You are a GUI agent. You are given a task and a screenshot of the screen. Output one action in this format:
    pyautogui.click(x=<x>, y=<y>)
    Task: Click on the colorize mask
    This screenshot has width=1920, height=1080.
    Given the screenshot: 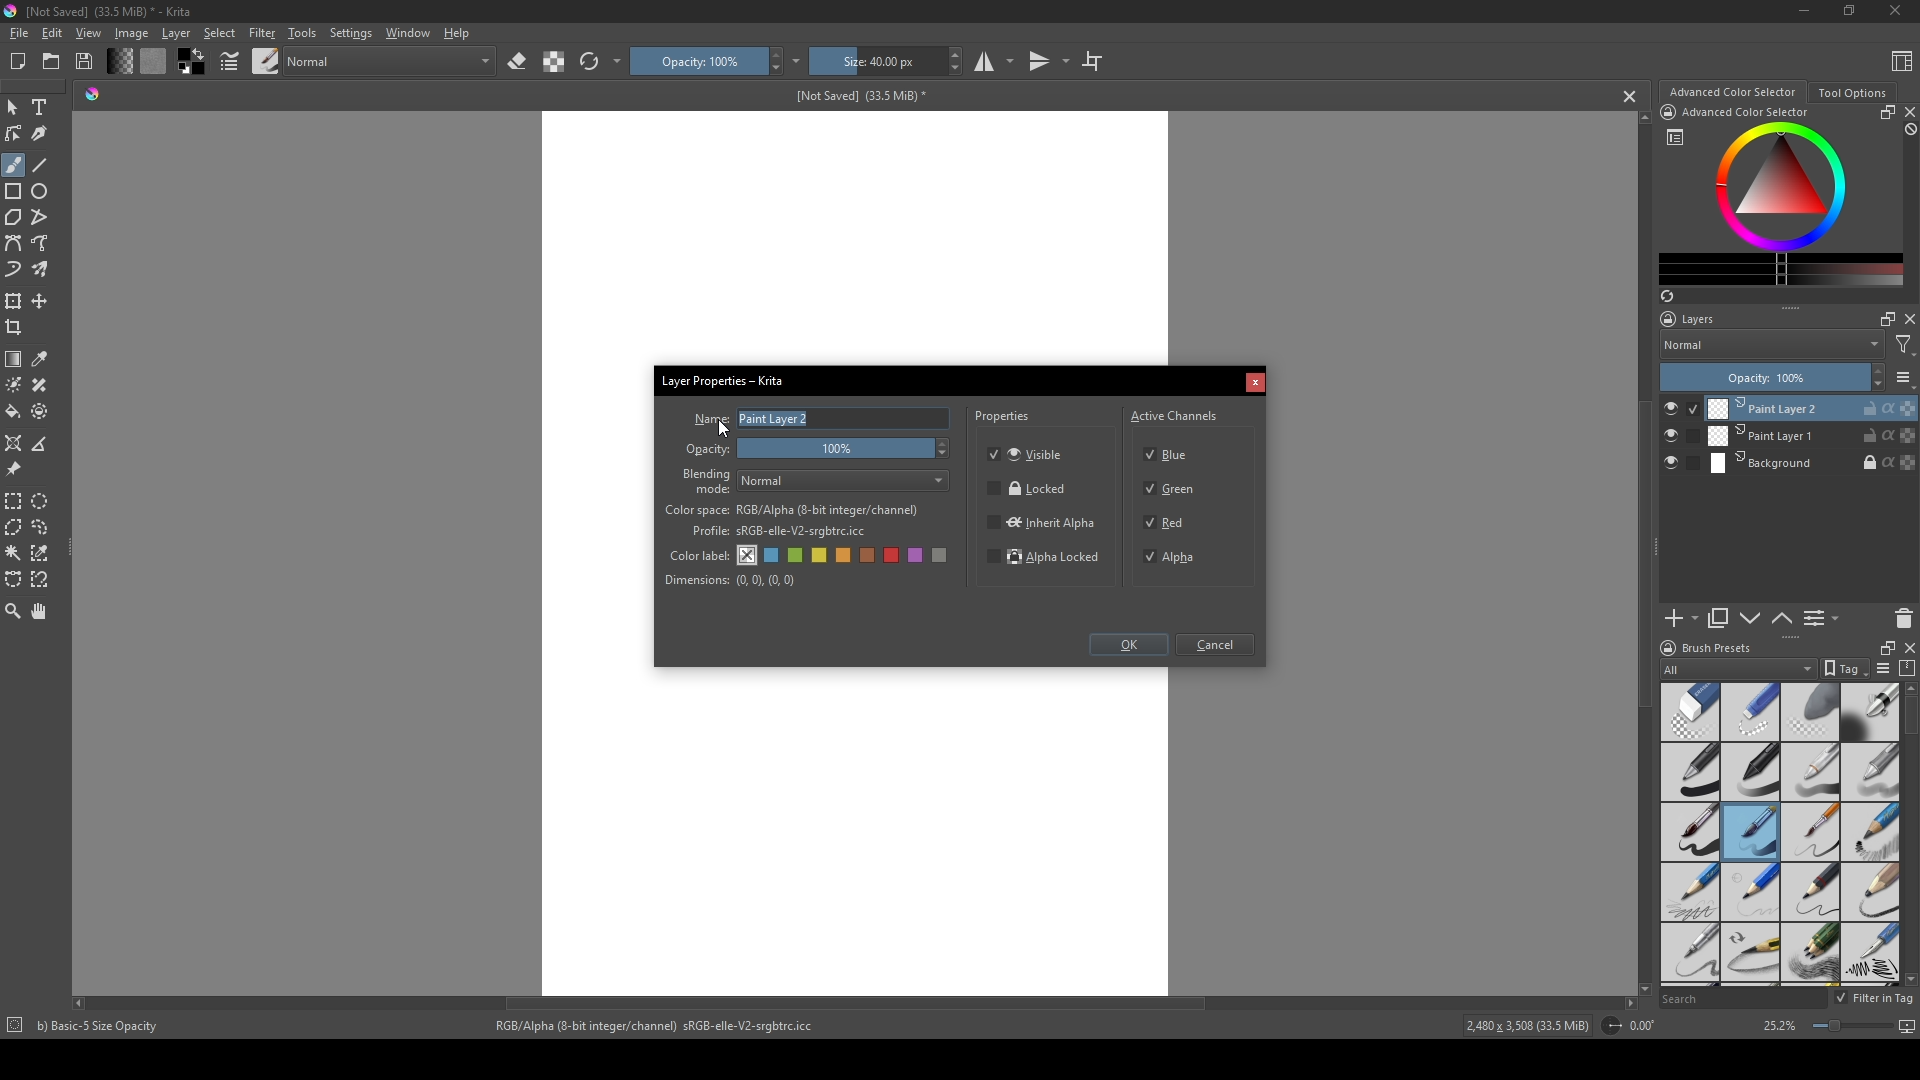 What is the action you would take?
    pyautogui.click(x=14, y=384)
    